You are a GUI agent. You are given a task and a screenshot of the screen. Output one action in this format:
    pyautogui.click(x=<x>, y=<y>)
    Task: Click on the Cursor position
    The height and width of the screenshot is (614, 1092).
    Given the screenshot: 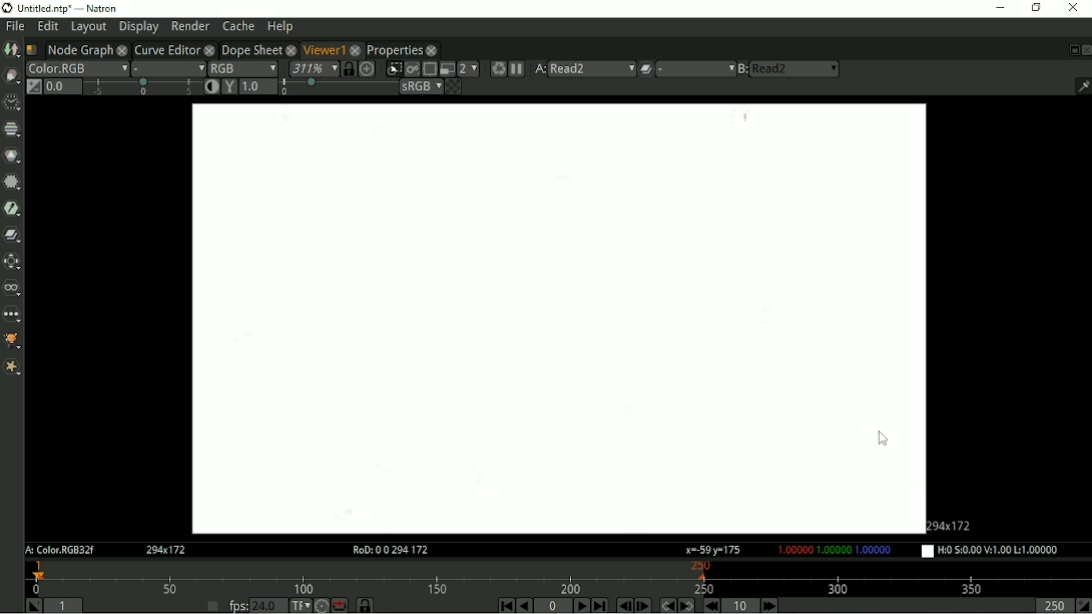 What is the action you would take?
    pyautogui.click(x=713, y=550)
    